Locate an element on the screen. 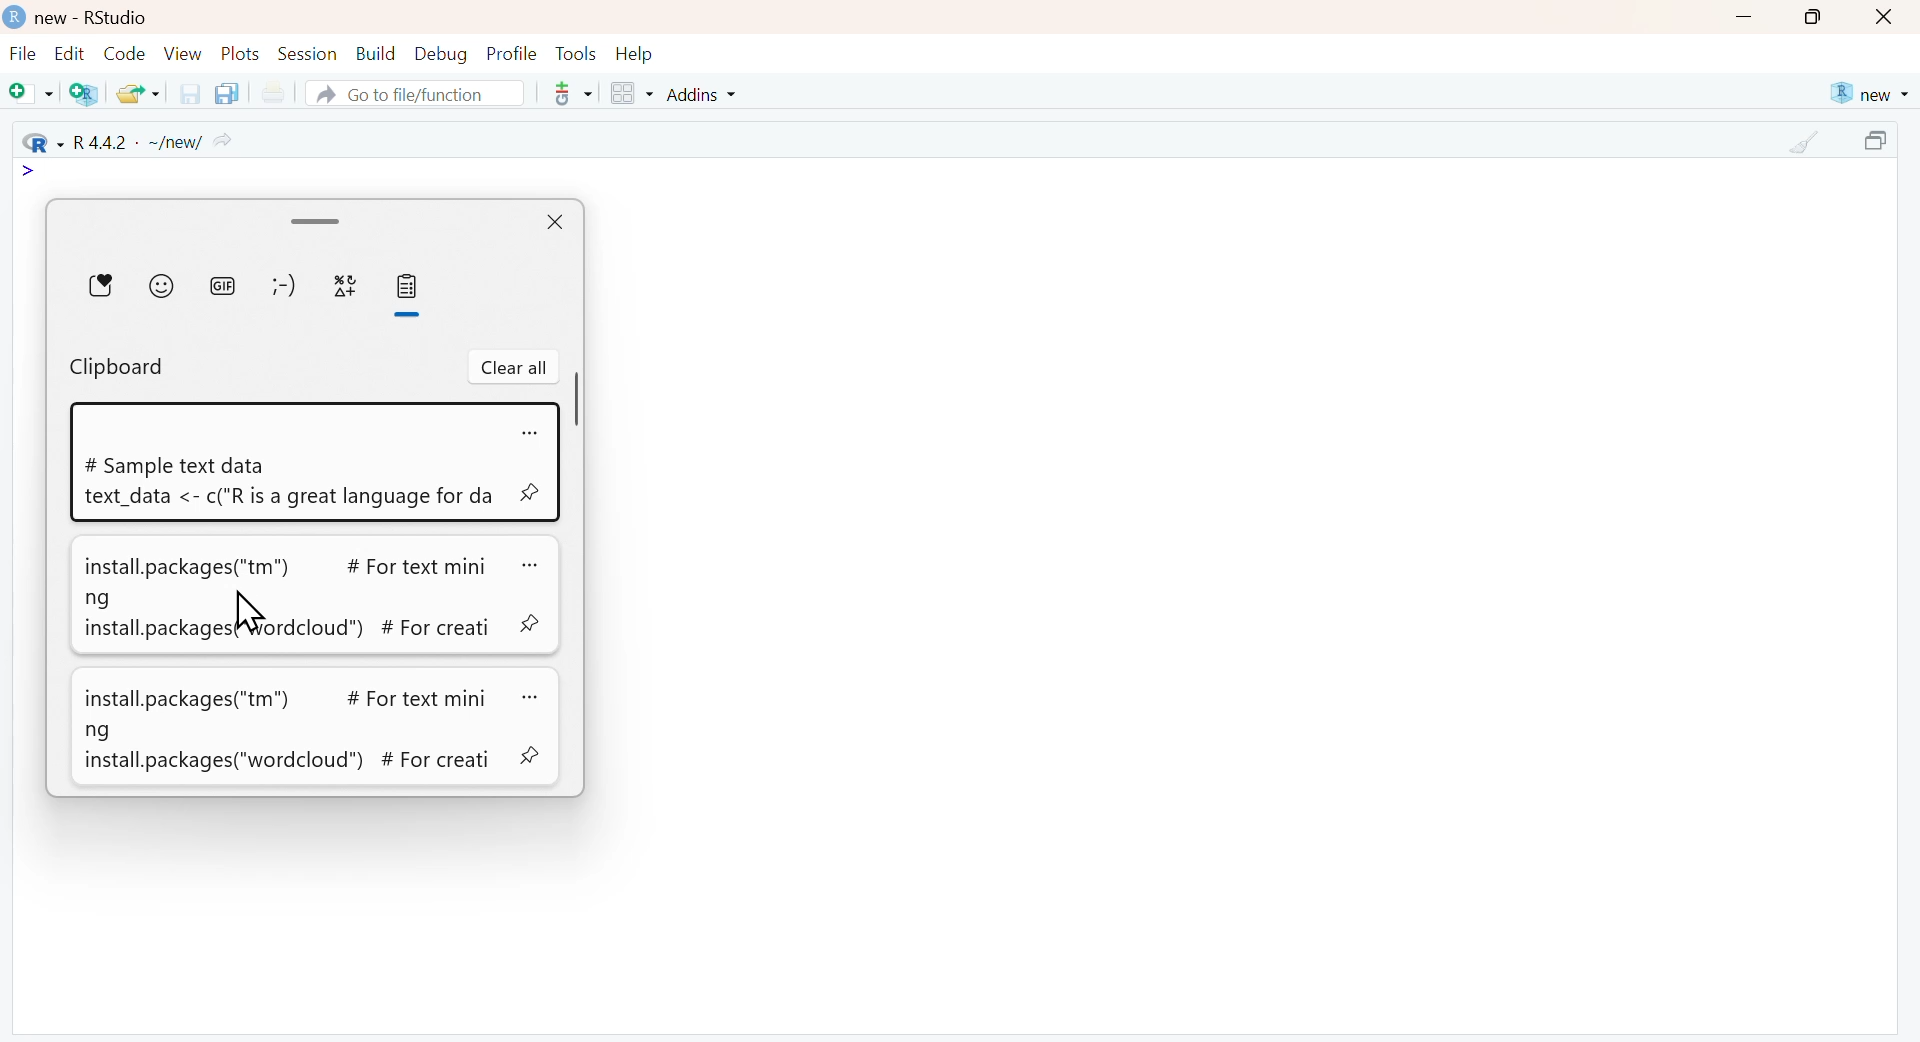 This screenshot has width=1920, height=1042. install. packages("Wordcloud") # For creati is located at coordinates (290, 628).